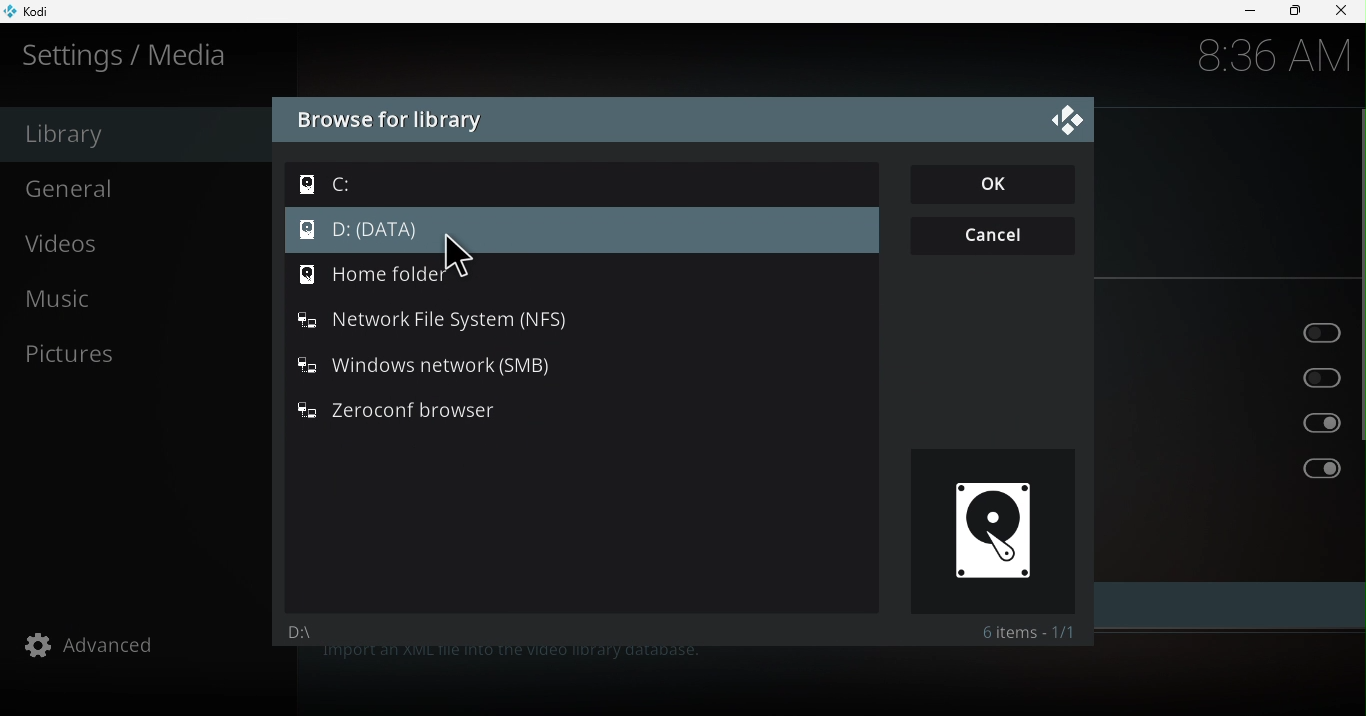 The height and width of the screenshot is (716, 1366). What do you see at coordinates (1344, 11) in the screenshot?
I see `close` at bounding box center [1344, 11].